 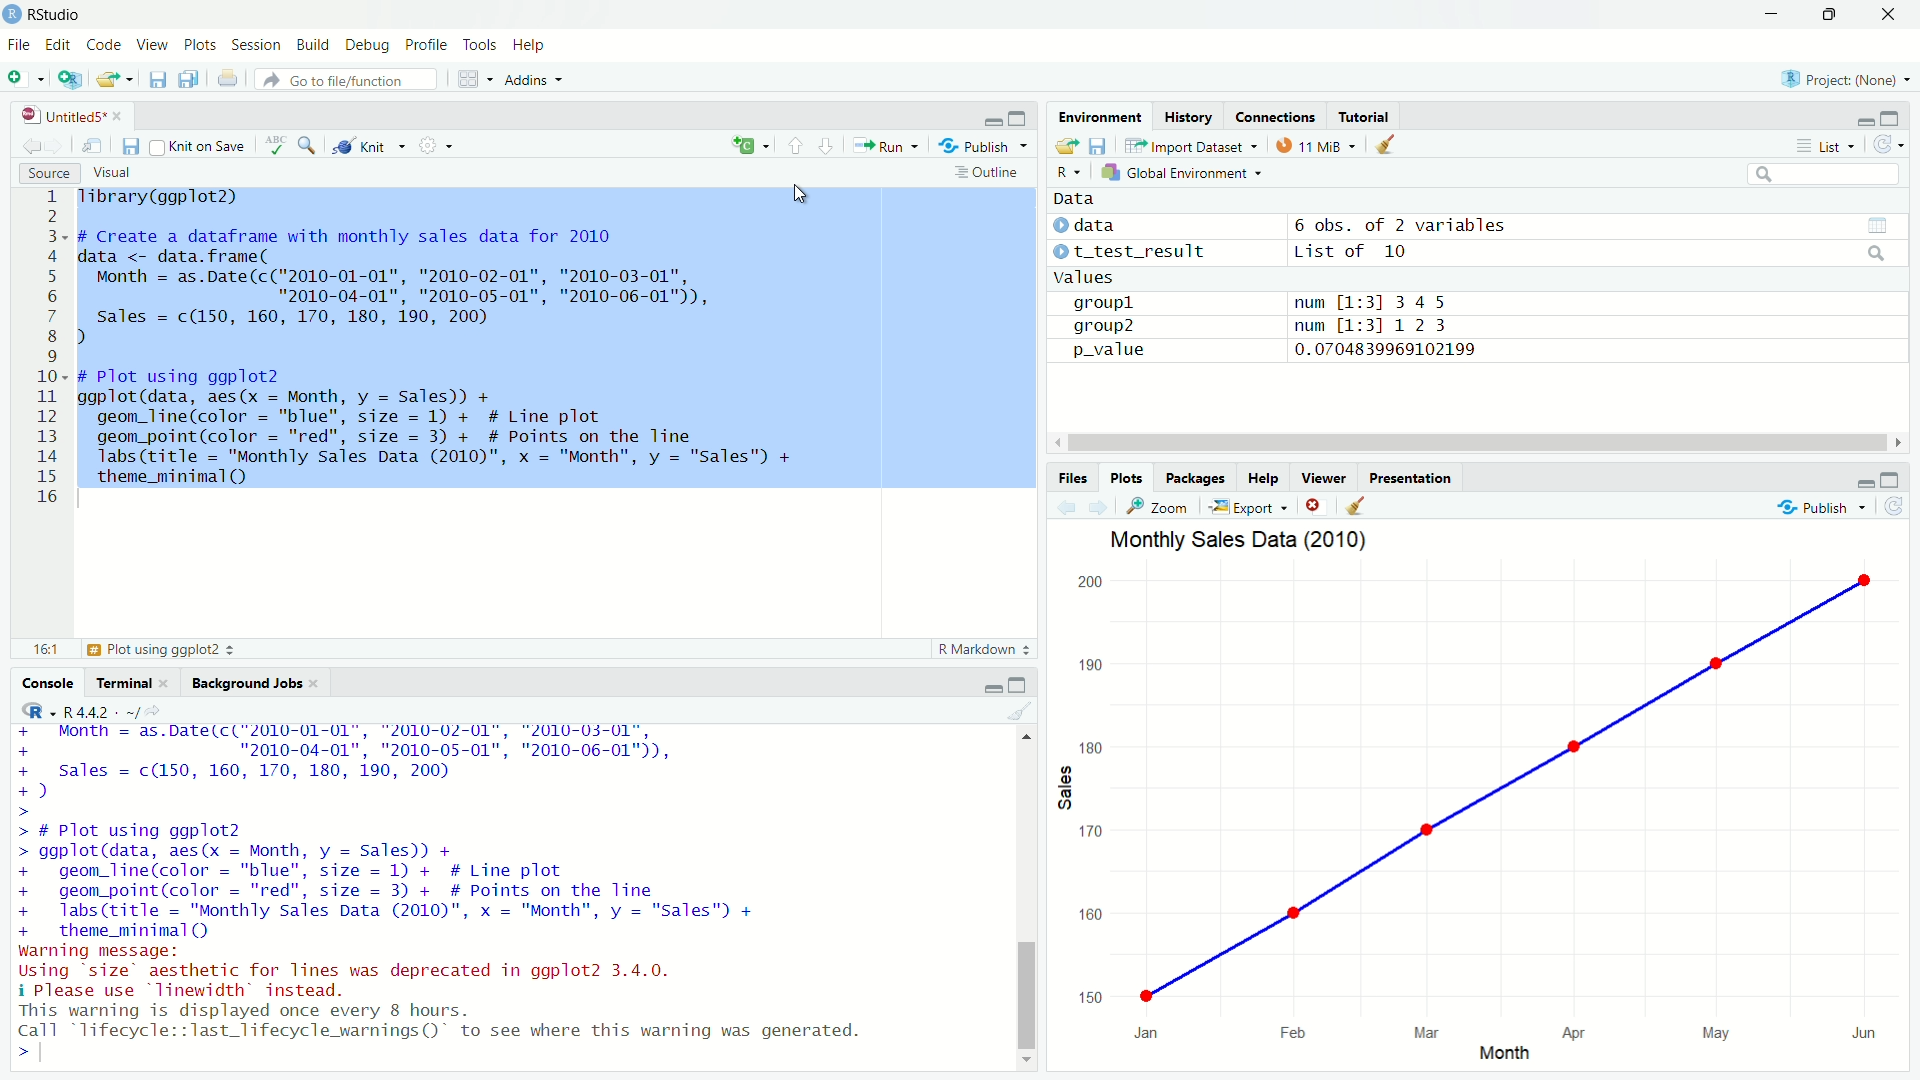 I want to click on export, so click(x=1248, y=505).